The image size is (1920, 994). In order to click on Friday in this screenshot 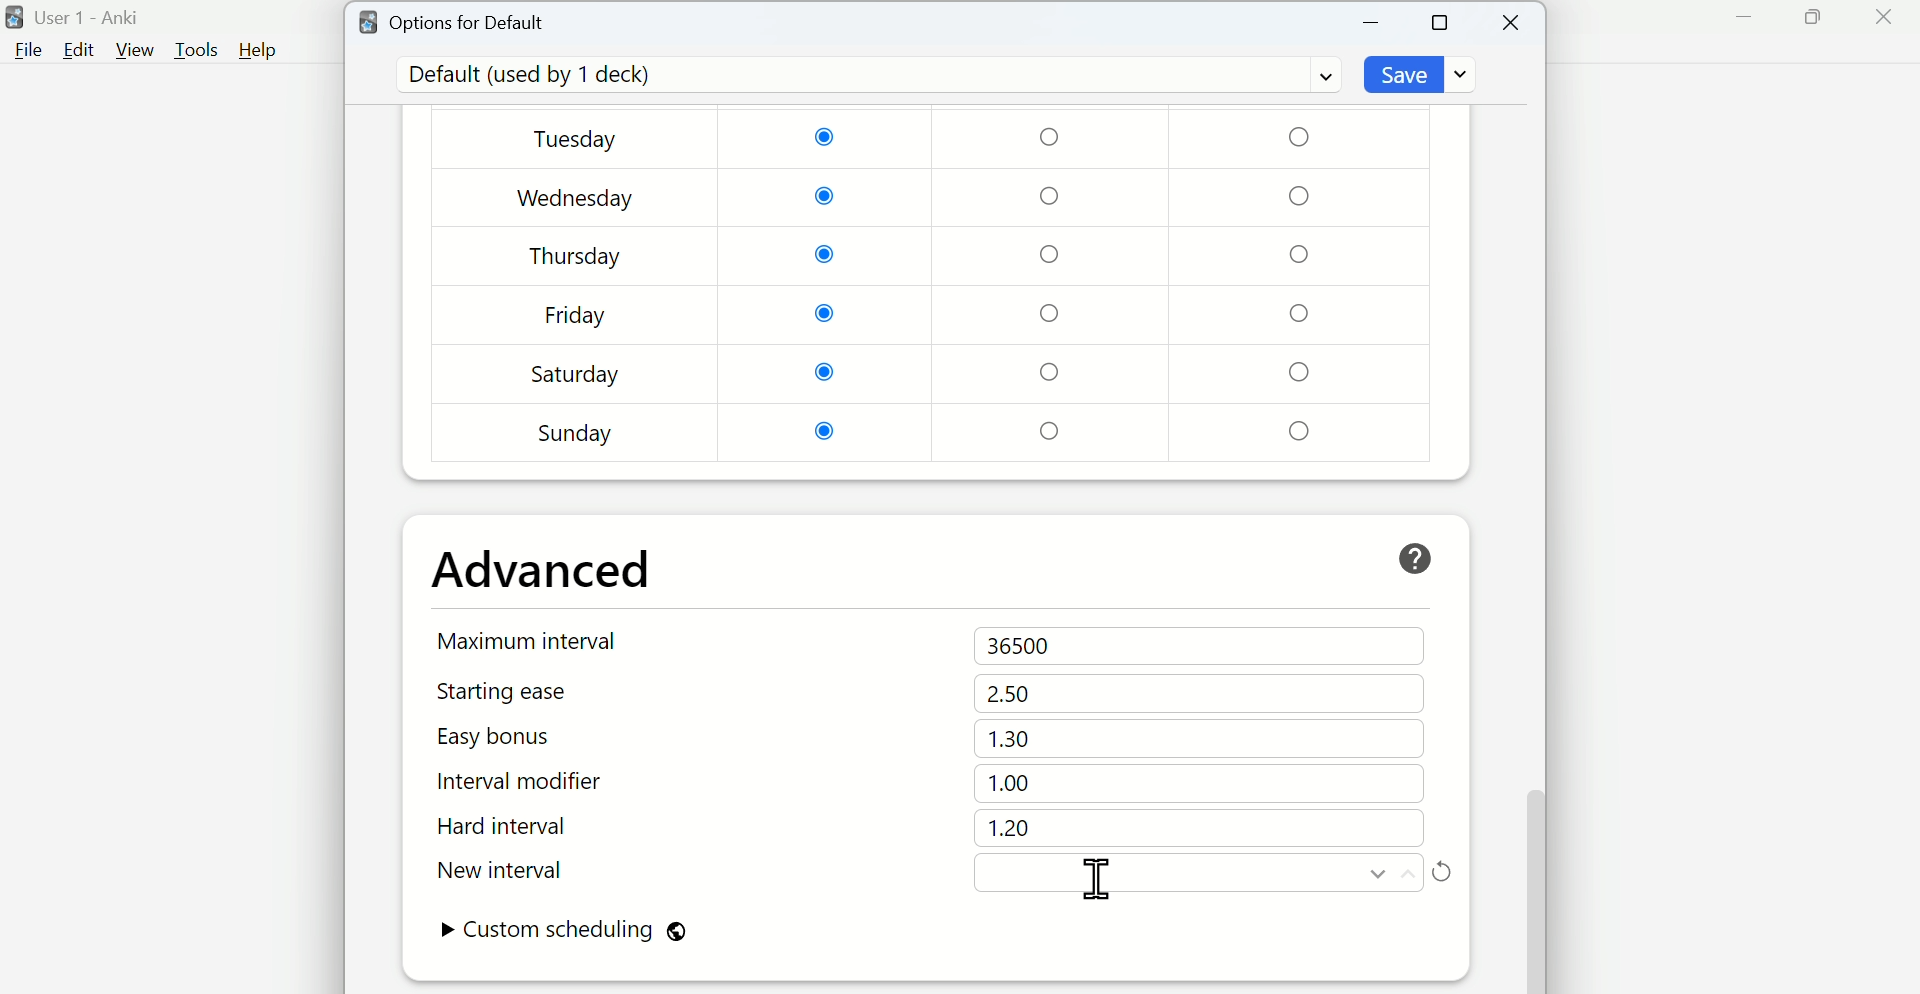, I will do `click(576, 319)`.